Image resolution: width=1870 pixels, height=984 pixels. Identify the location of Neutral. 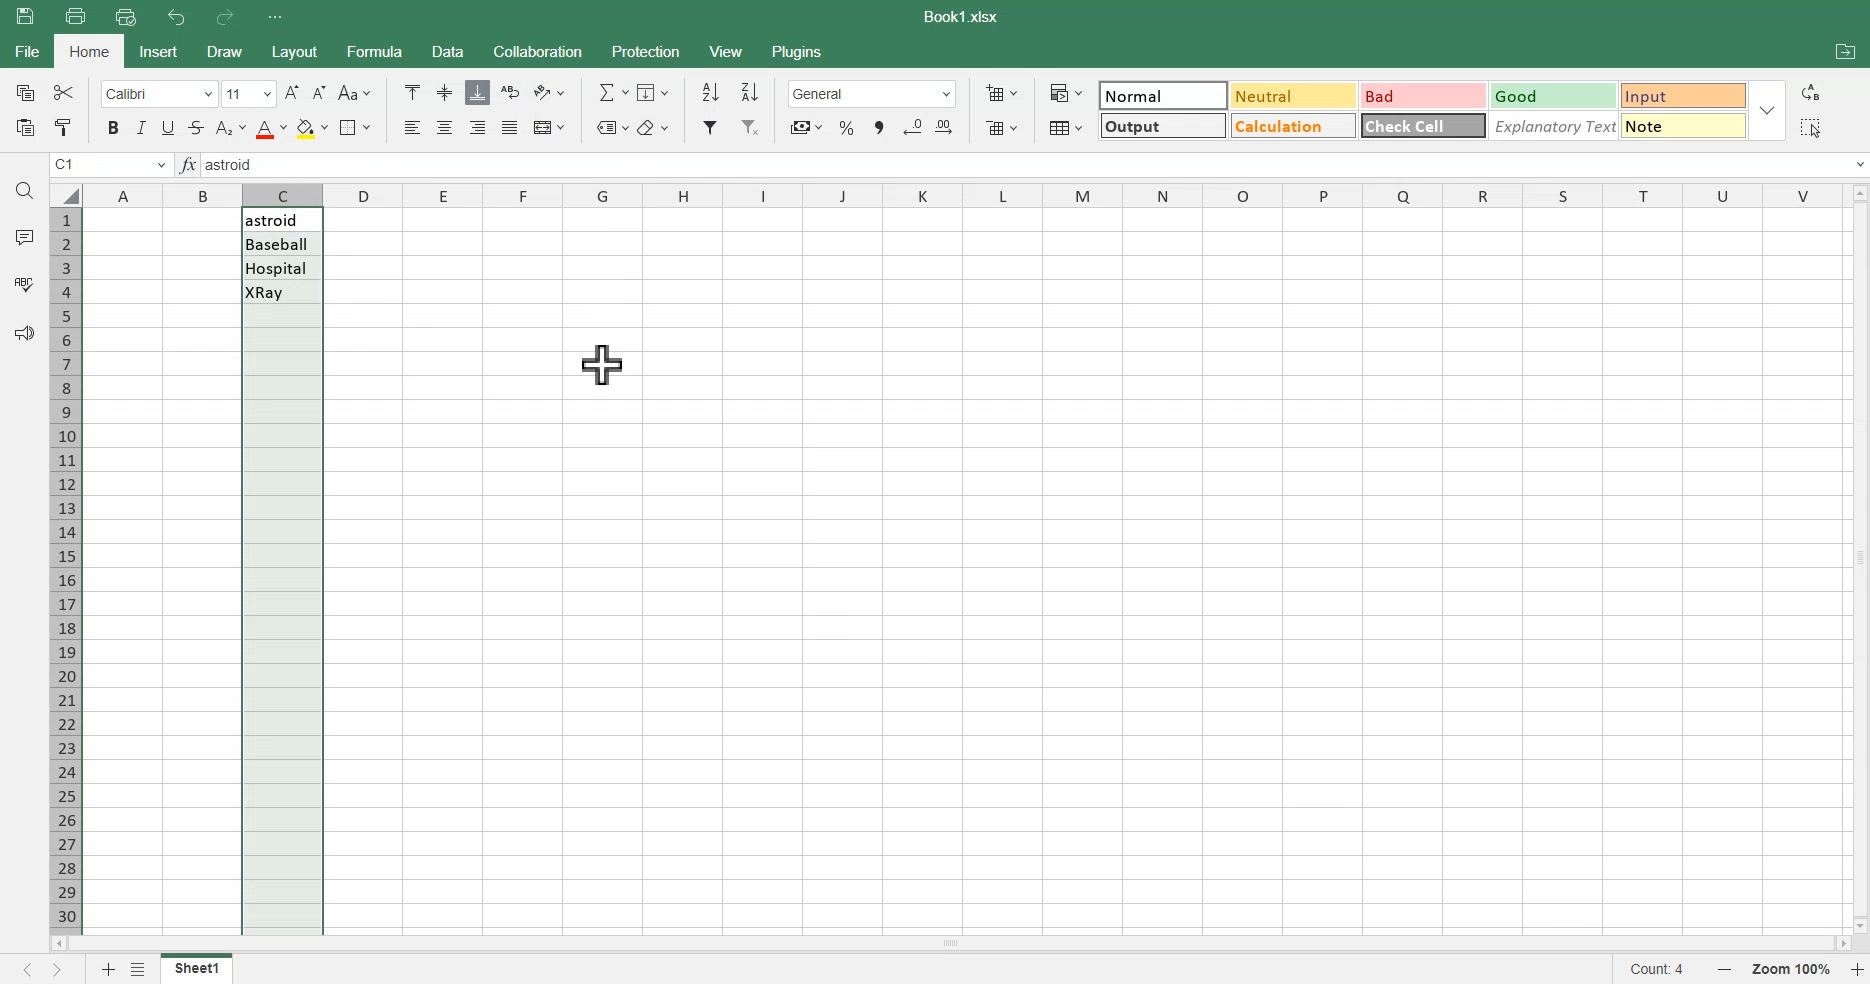
(1289, 95).